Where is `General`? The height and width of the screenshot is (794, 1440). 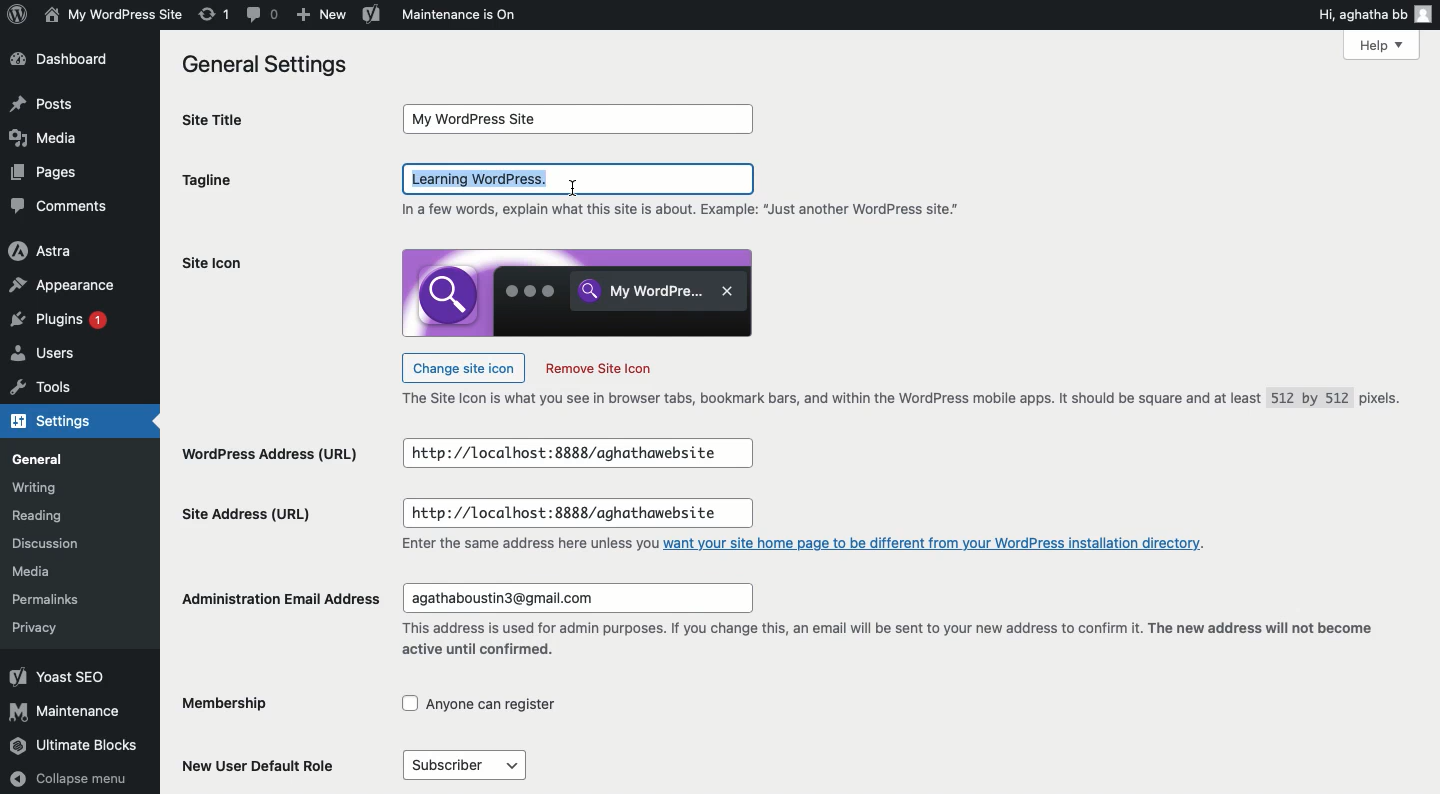 General is located at coordinates (42, 460).